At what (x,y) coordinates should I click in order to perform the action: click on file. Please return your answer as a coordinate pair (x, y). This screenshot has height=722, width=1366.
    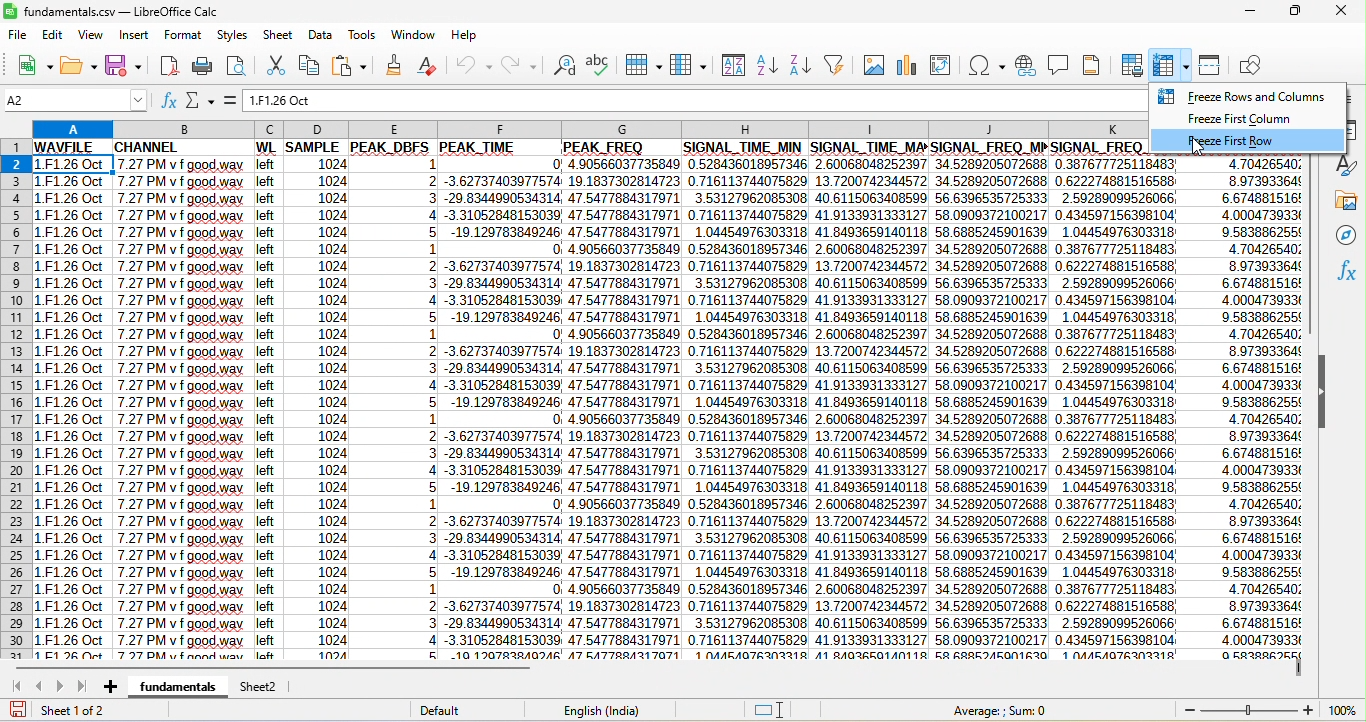
    Looking at the image, I should click on (17, 36).